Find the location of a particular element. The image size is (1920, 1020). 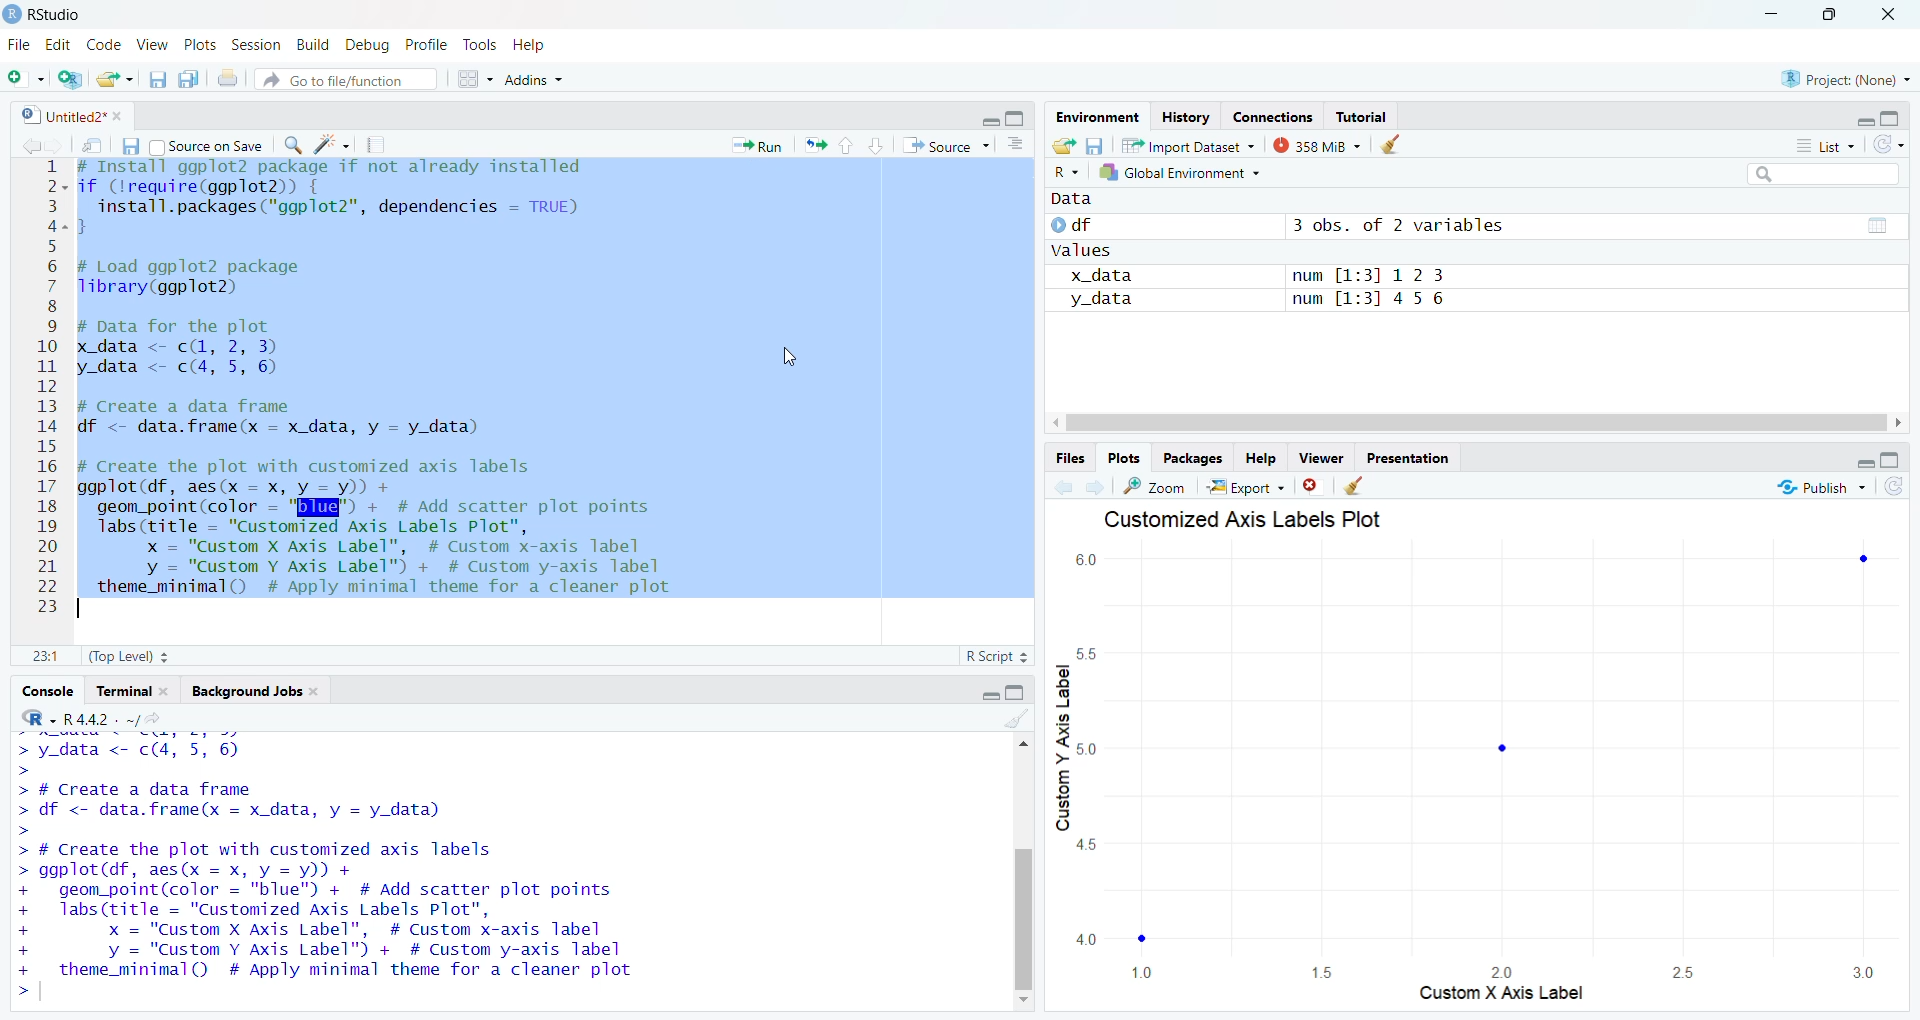

Connections is located at coordinates (1271, 116).